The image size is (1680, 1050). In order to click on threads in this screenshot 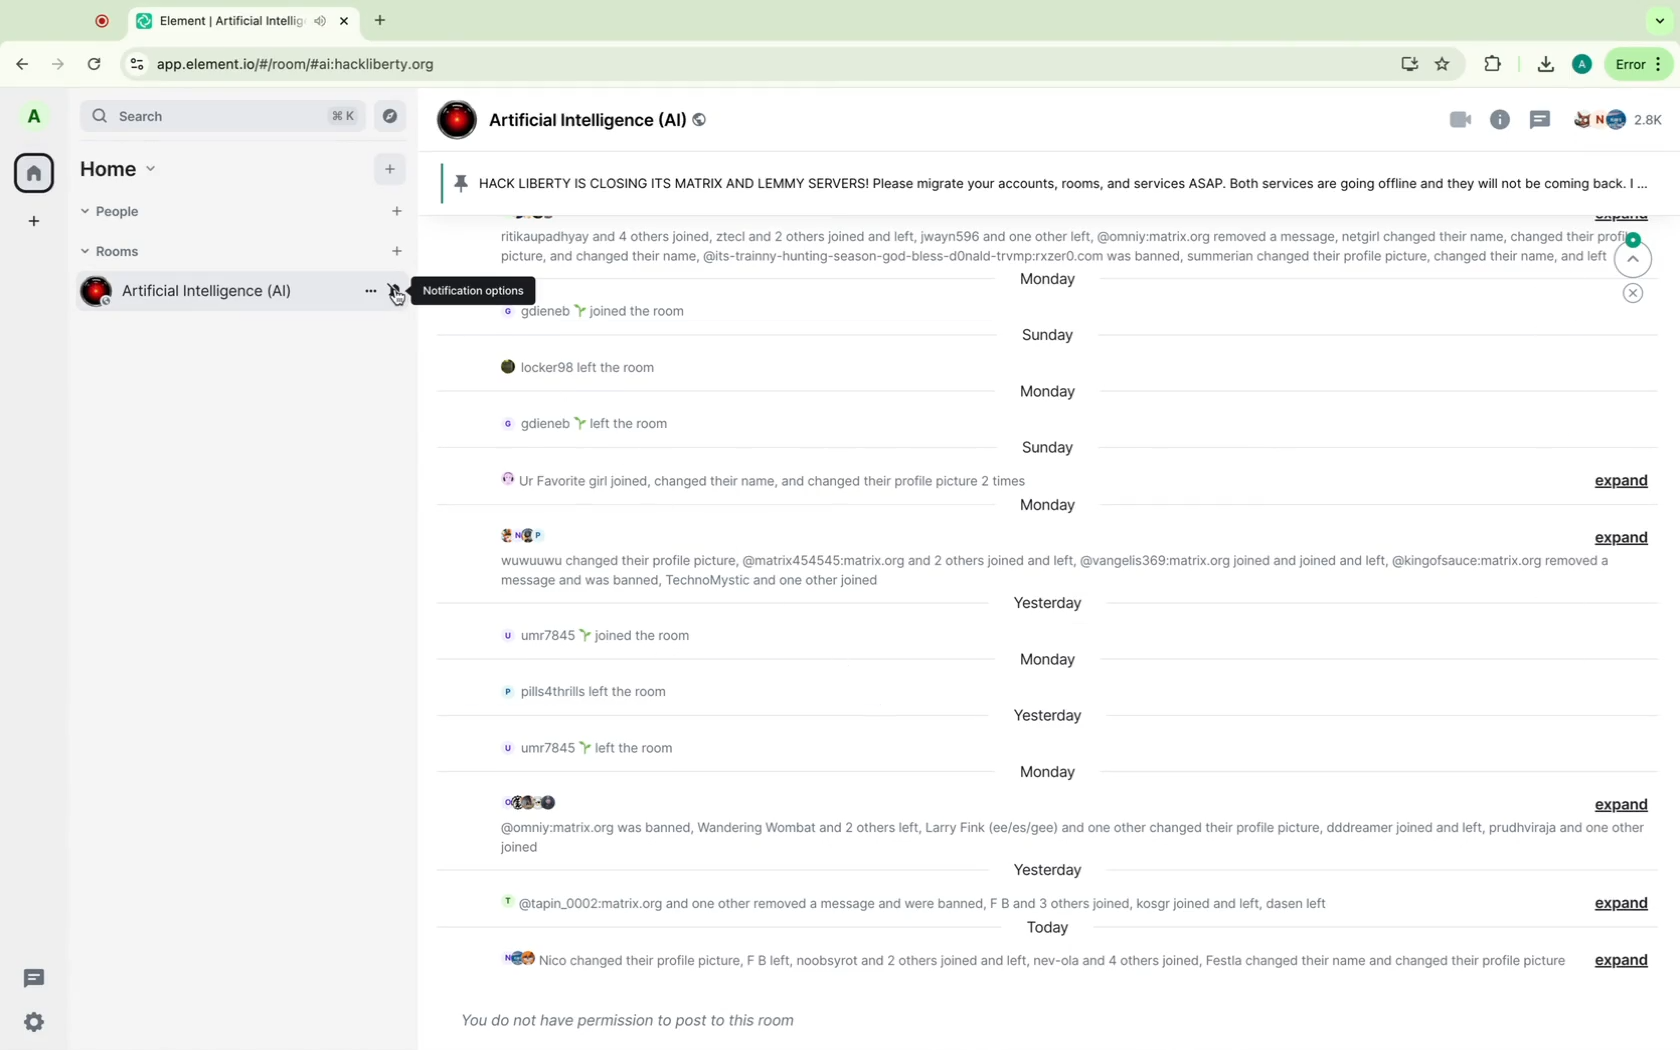, I will do `click(1542, 118)`.